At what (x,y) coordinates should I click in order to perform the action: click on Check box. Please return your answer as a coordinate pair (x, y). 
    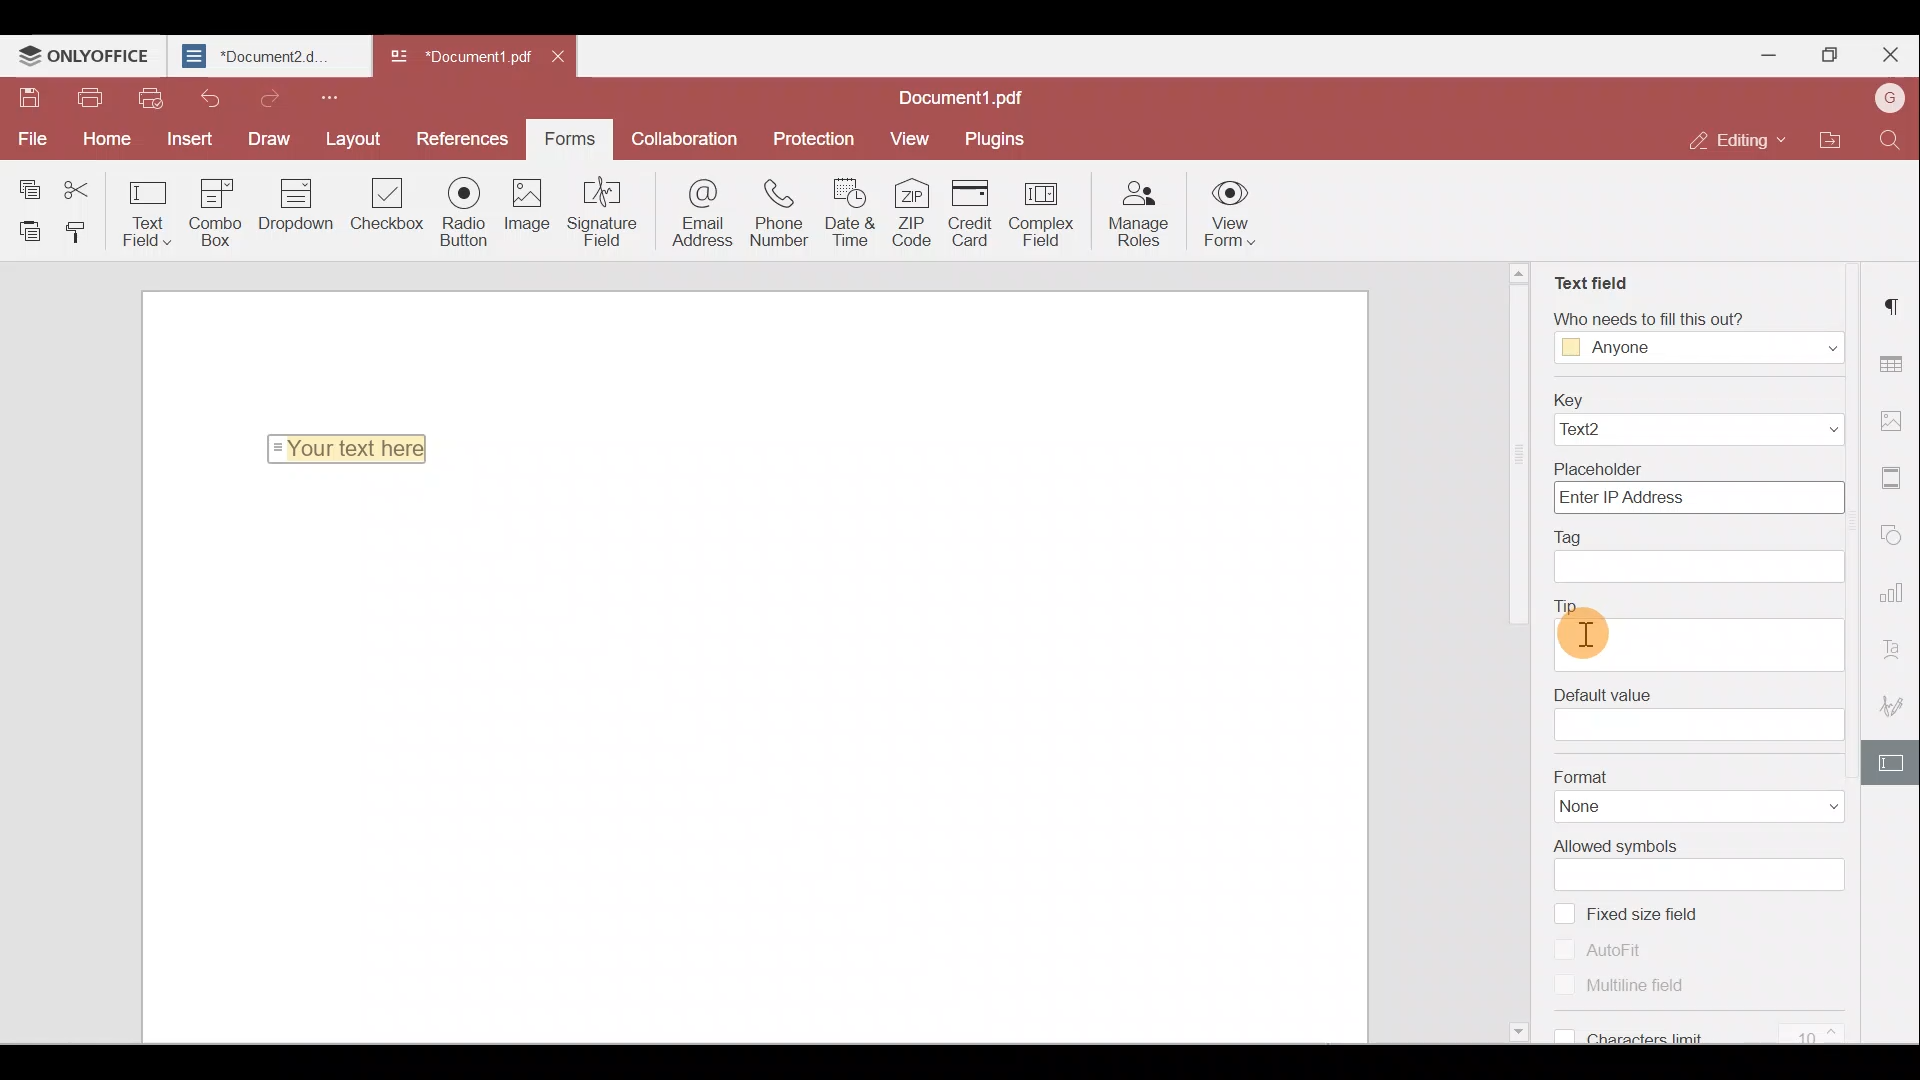
    Looking at the image, I should click on (385, 216).